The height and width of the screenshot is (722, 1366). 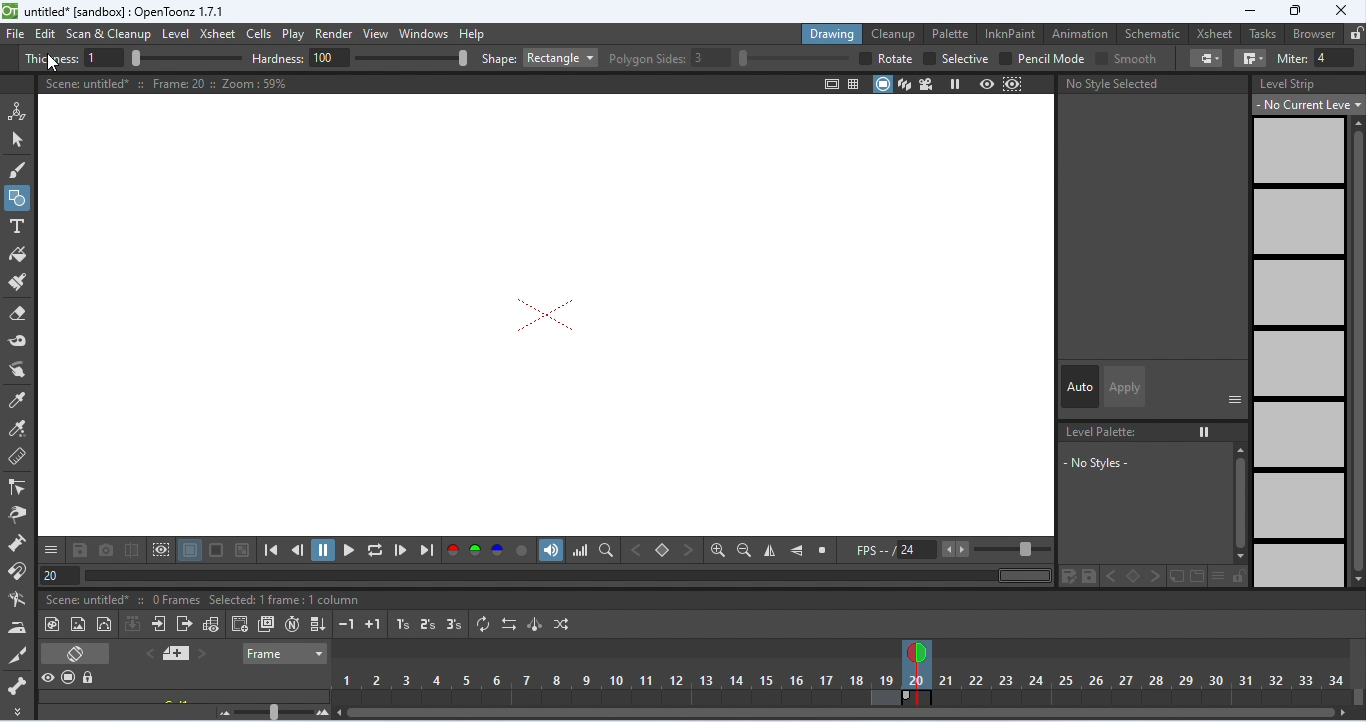 I want to click on 3d view, so click(x=906, y=85).